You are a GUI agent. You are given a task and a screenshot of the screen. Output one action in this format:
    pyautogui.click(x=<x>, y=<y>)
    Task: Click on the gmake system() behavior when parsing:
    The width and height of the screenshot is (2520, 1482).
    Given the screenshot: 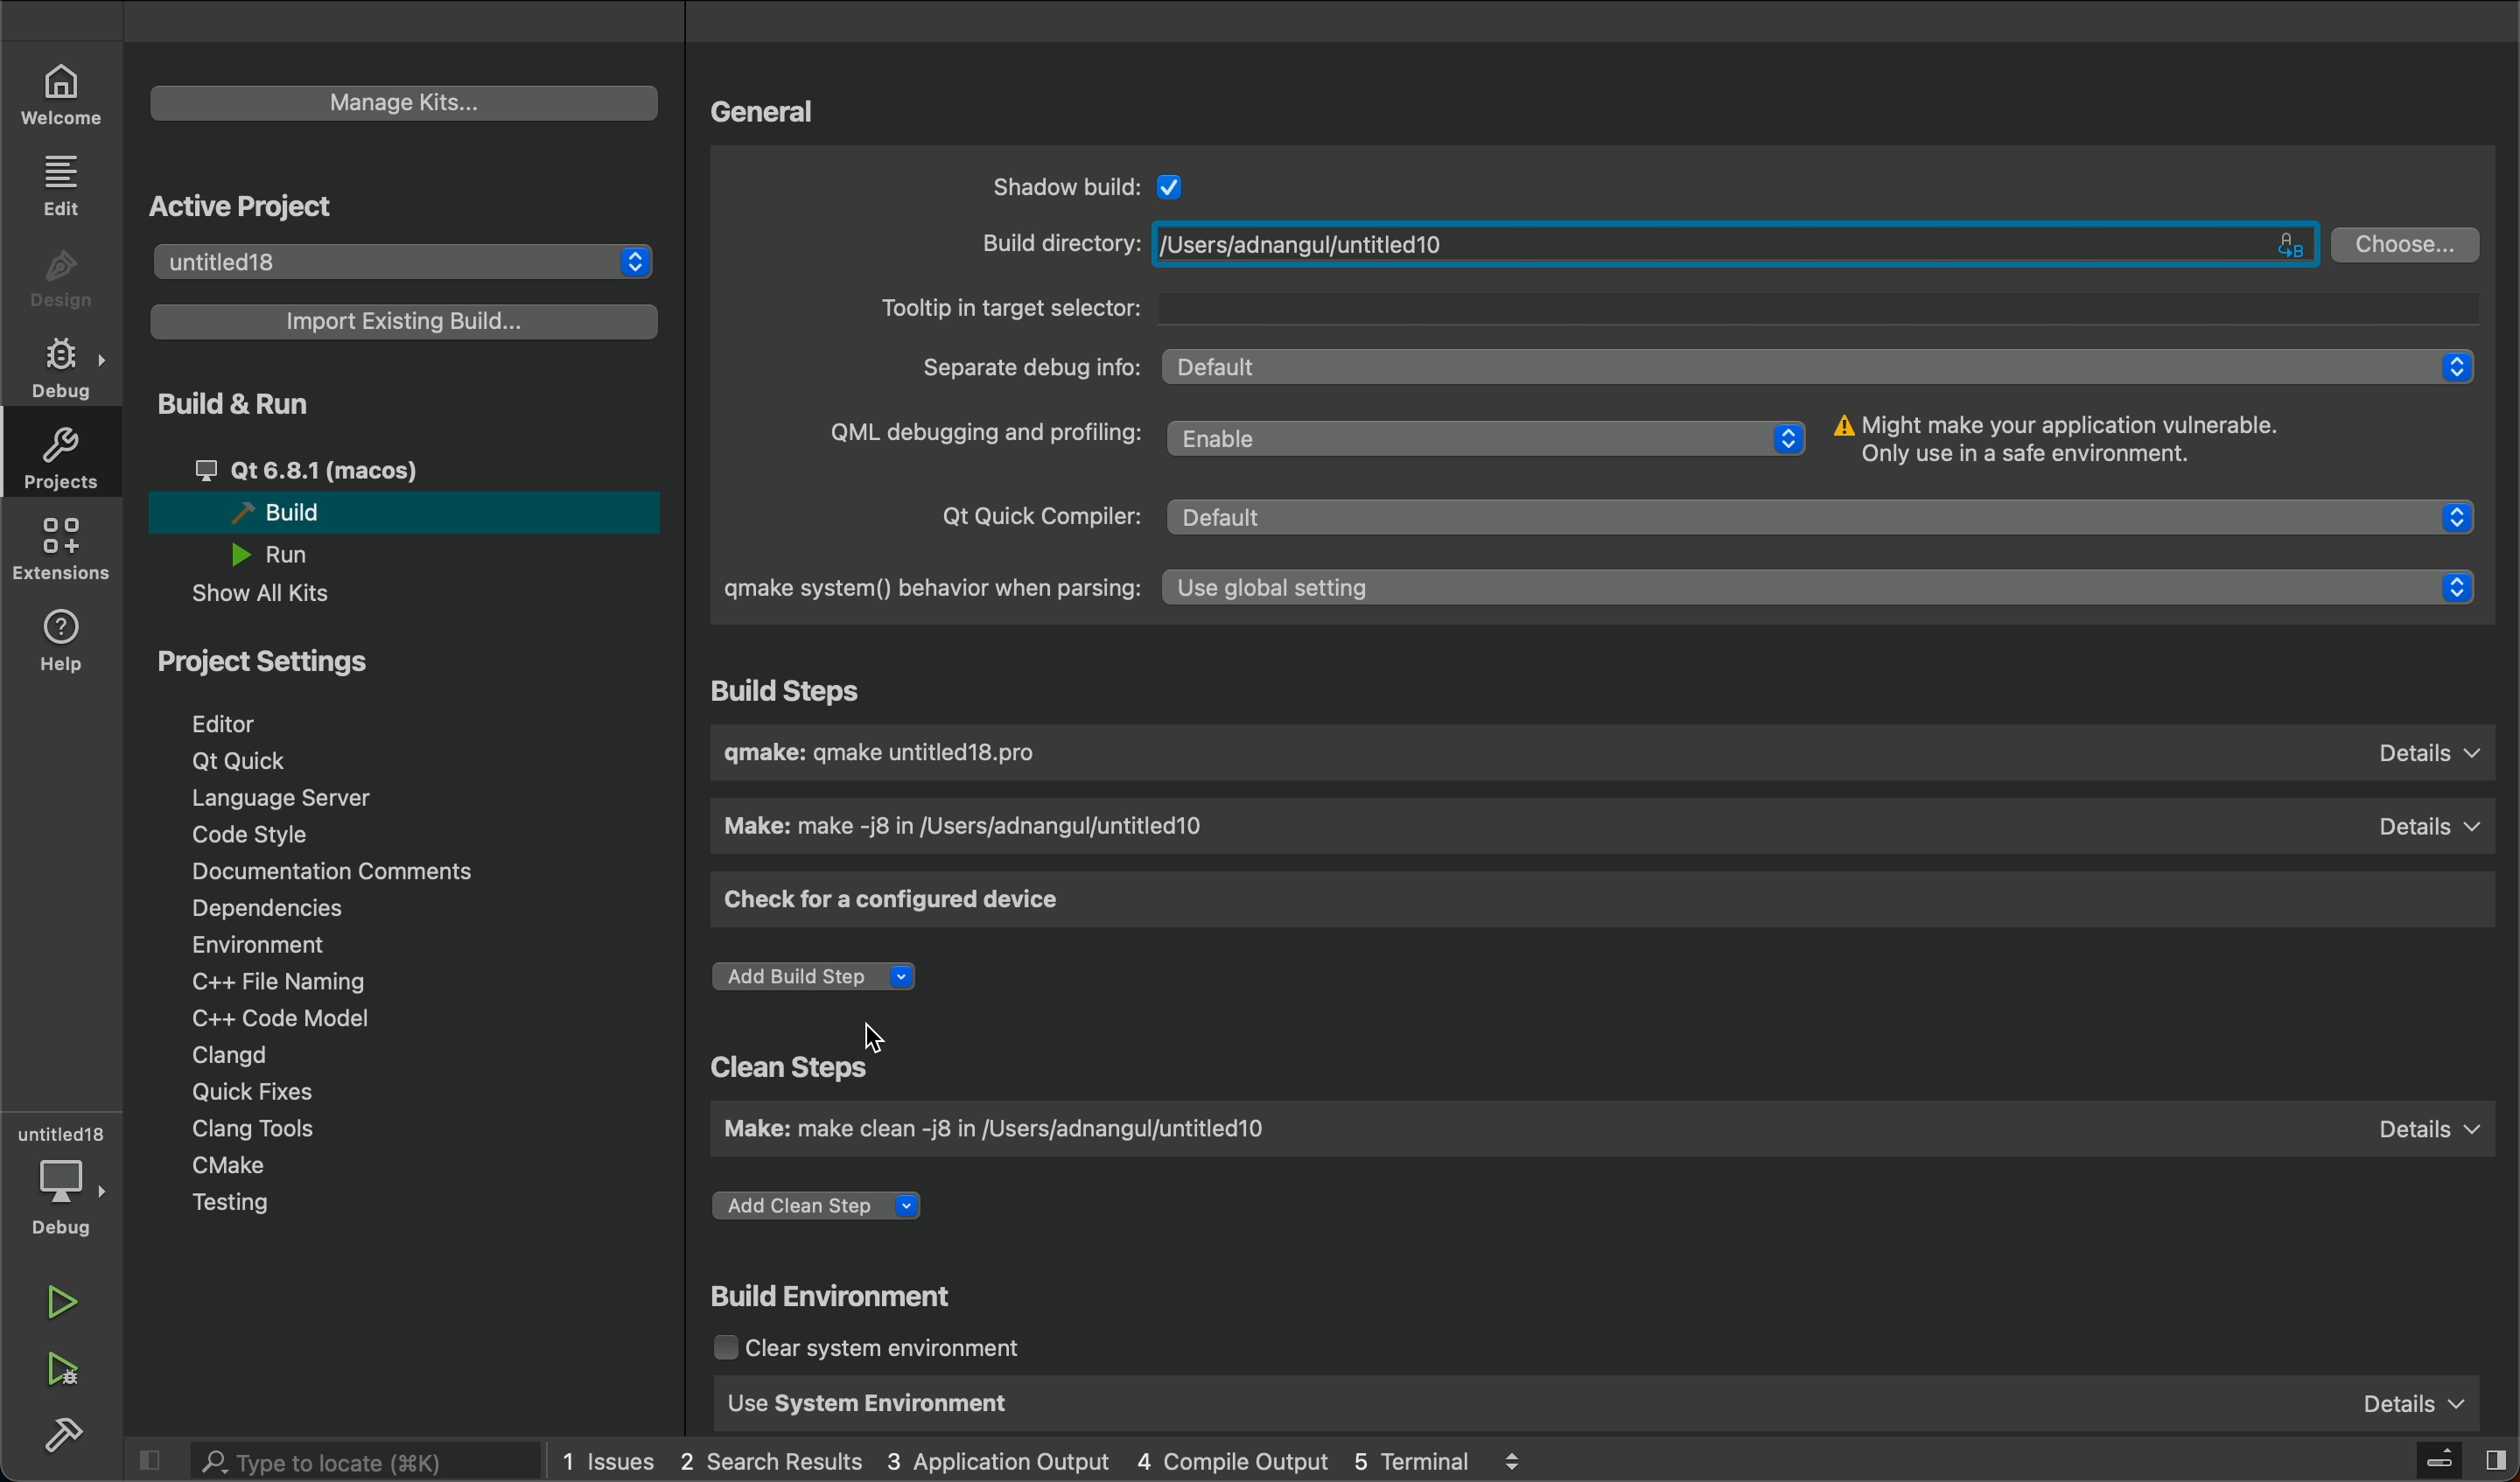 What is the action you would take?
    pyautogui.click(x=928, y=590)
    